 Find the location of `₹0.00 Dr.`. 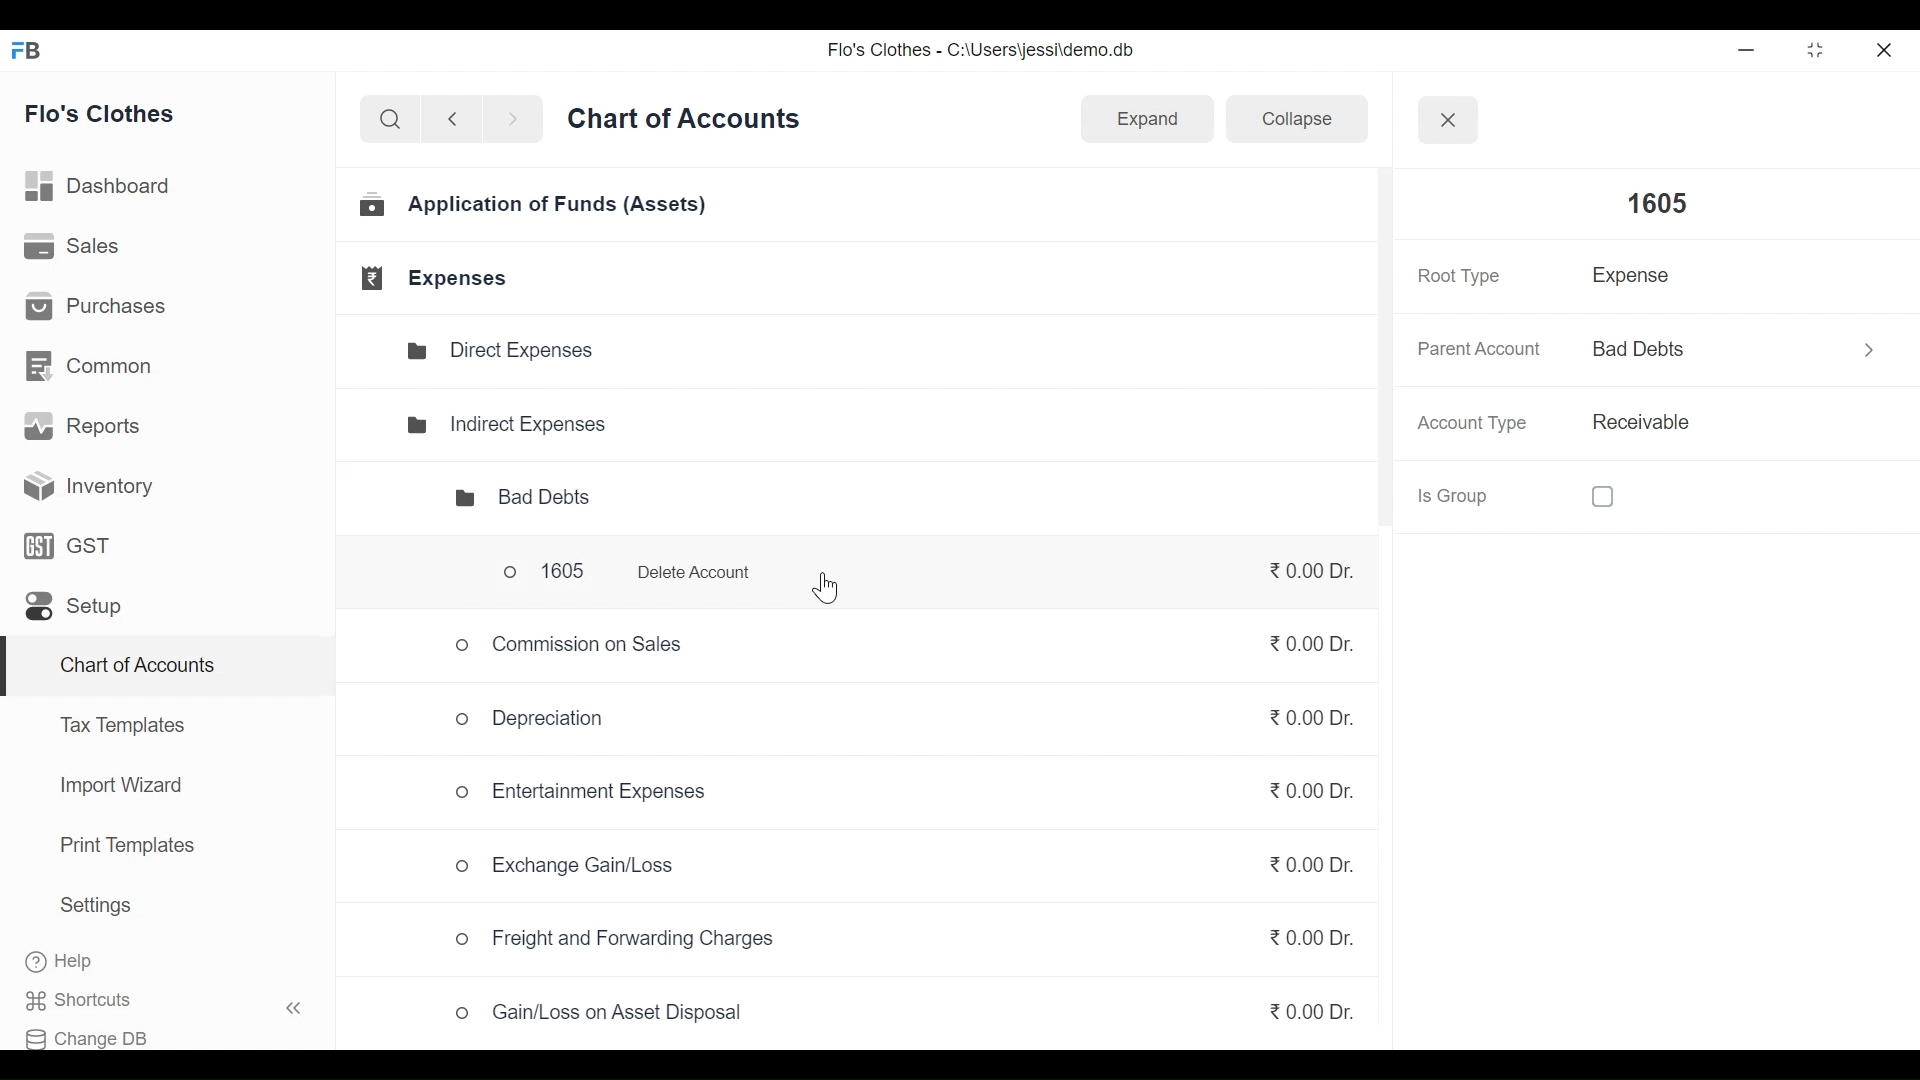

₹0.00 Dr. is located at coordinates (1312, 1007).